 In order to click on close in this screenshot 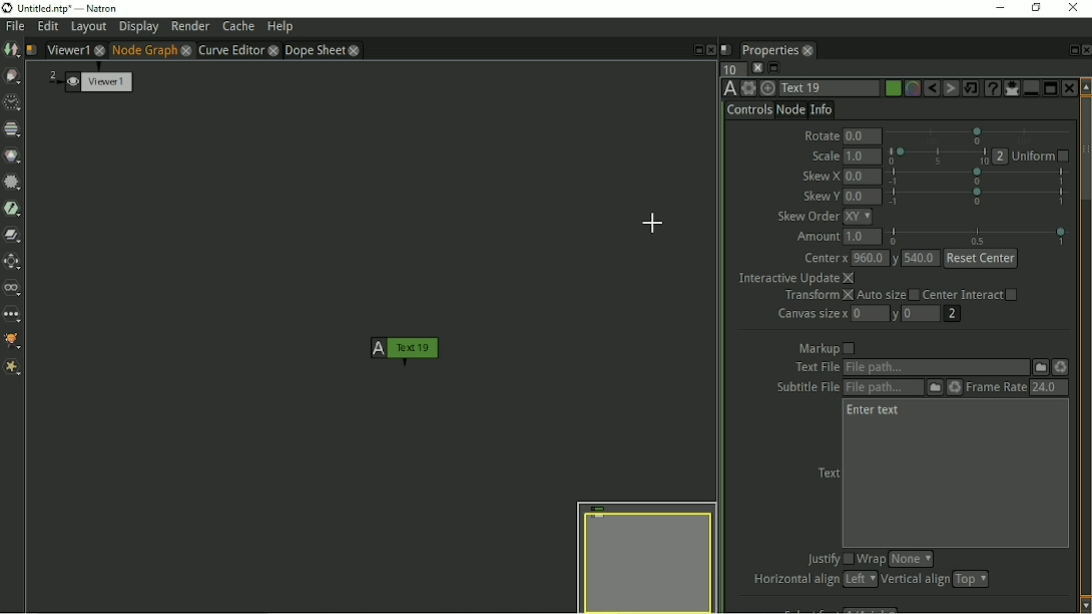, I will do `click(100, 49)`.